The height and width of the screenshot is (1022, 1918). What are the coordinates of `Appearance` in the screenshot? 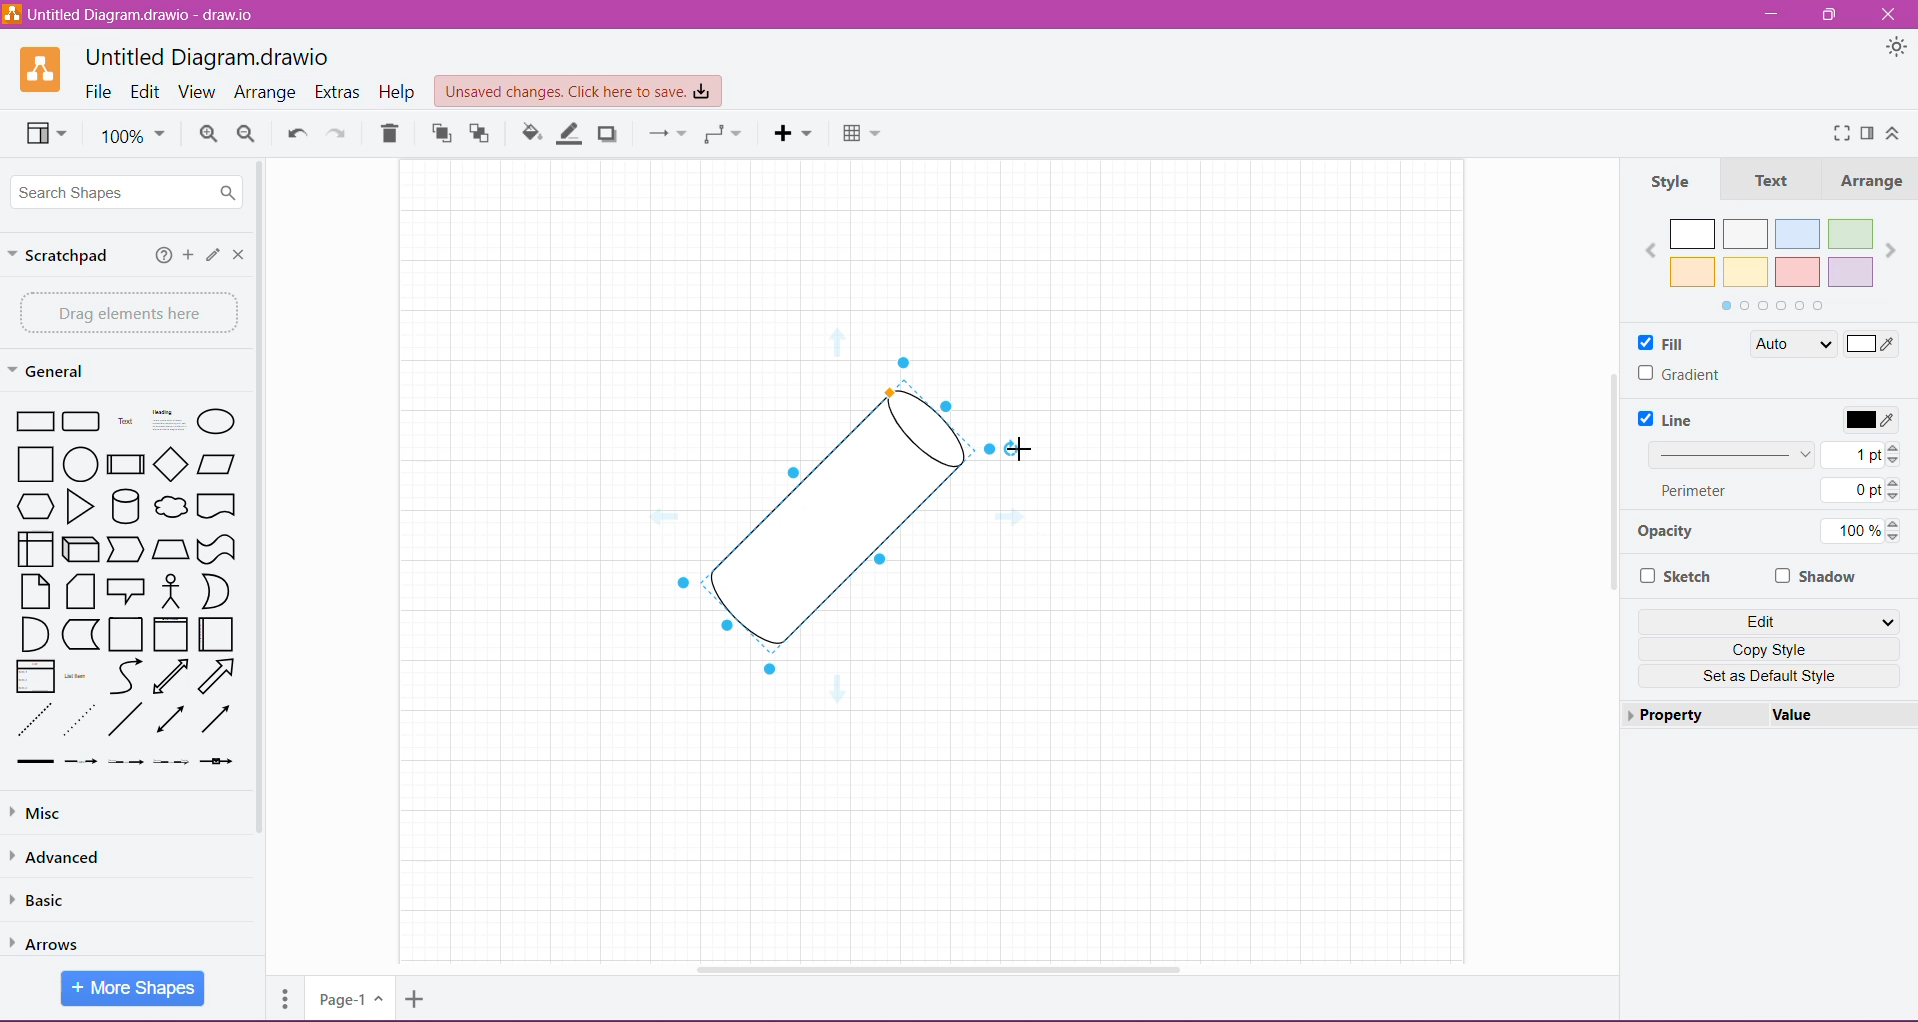 It's located at (1893, 47).